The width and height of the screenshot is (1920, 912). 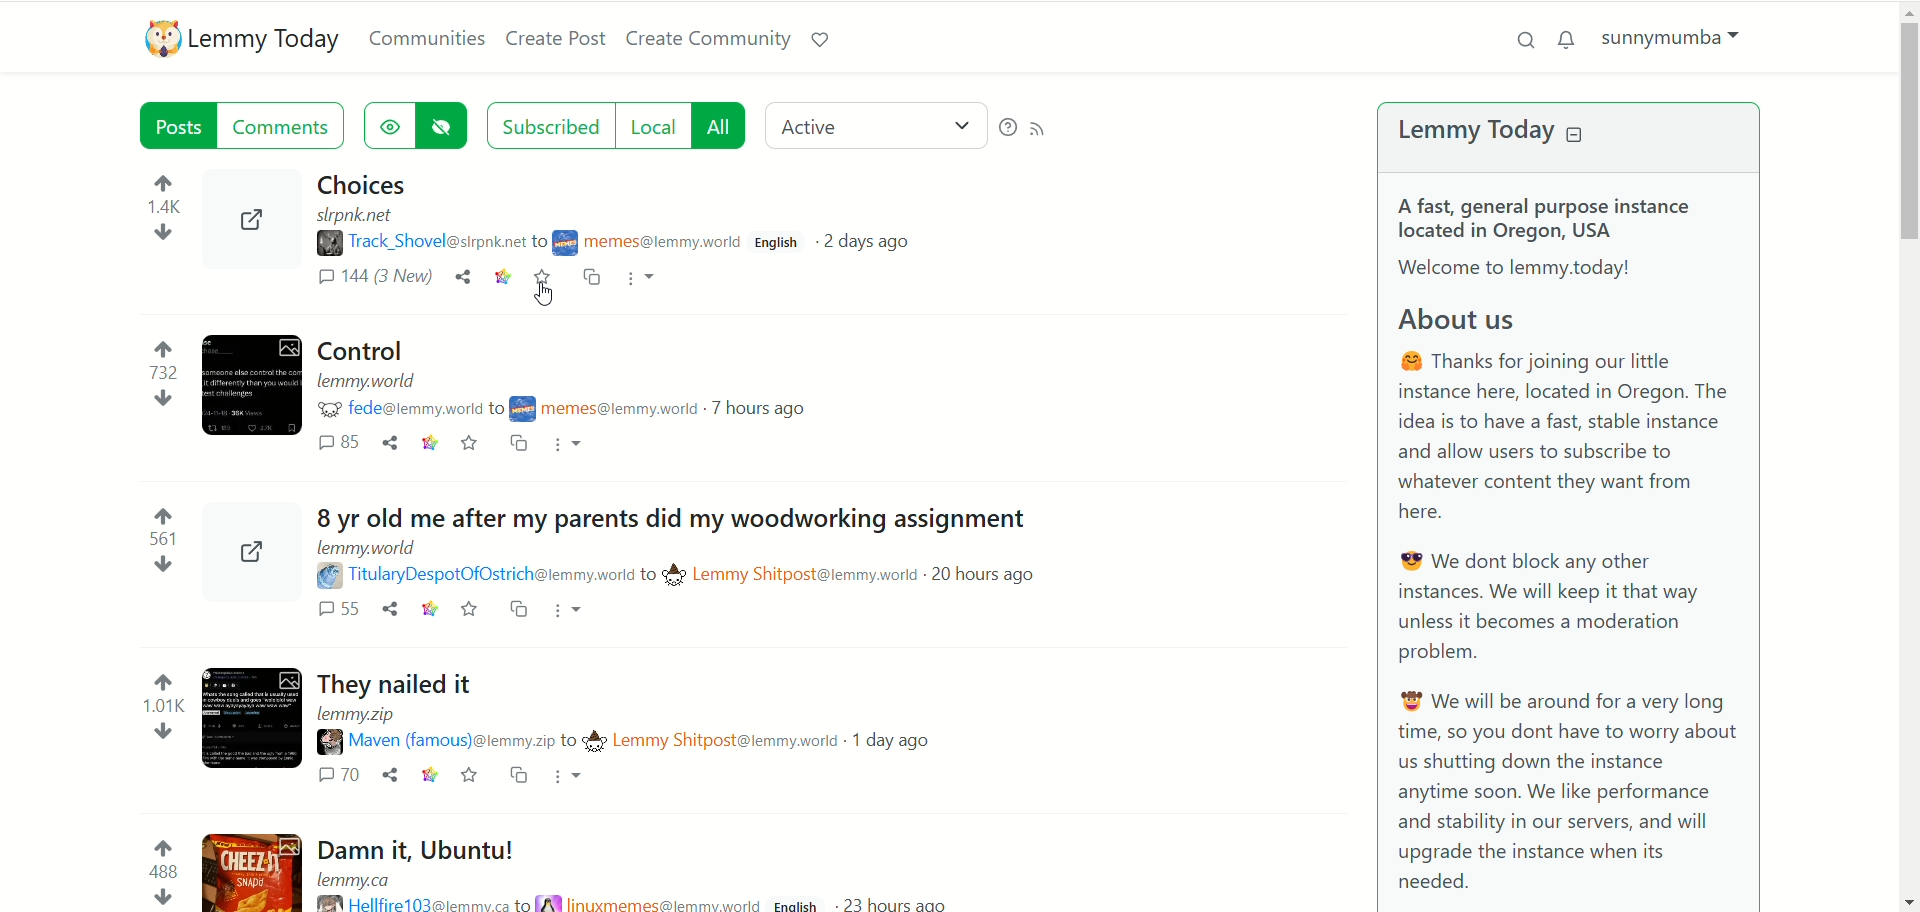 I want to click on all, so click(x=723, y=127).